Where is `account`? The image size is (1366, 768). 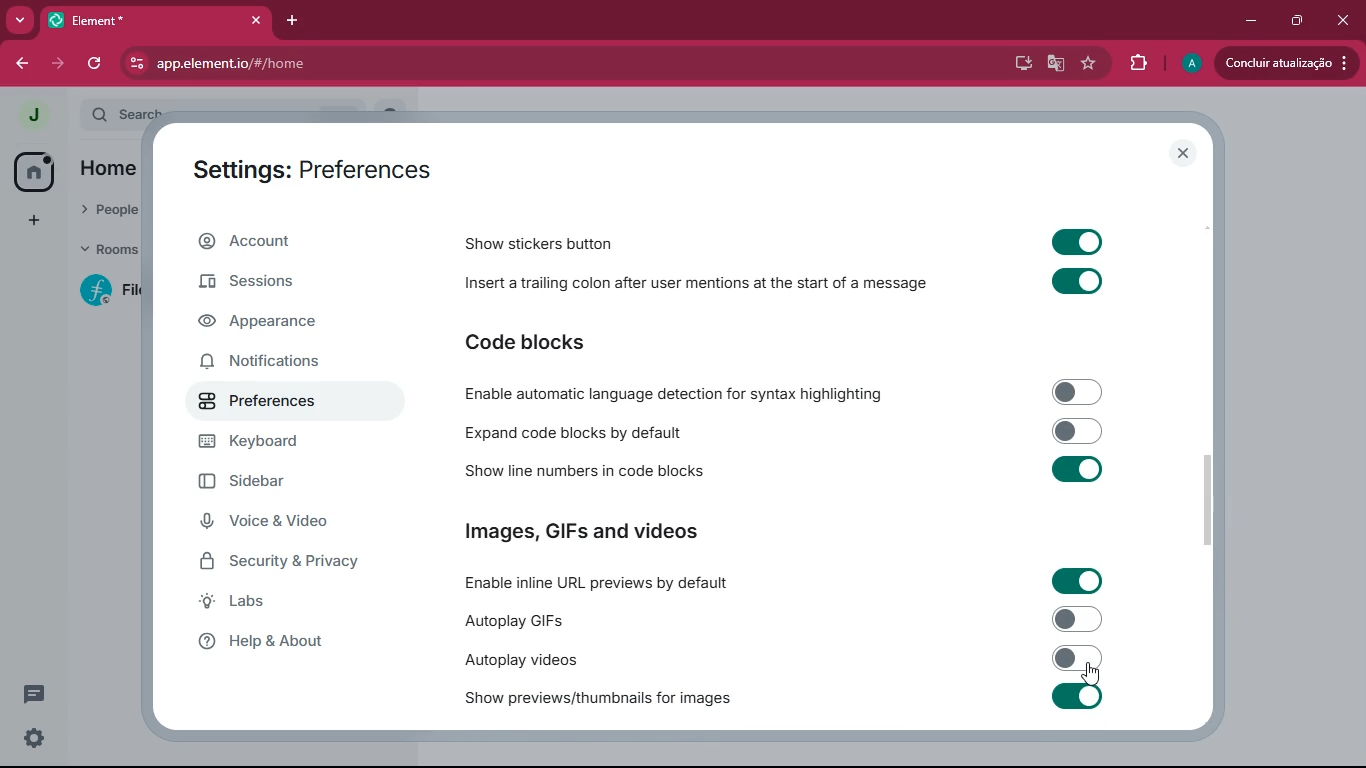 account is located at coordinates (277, 246).